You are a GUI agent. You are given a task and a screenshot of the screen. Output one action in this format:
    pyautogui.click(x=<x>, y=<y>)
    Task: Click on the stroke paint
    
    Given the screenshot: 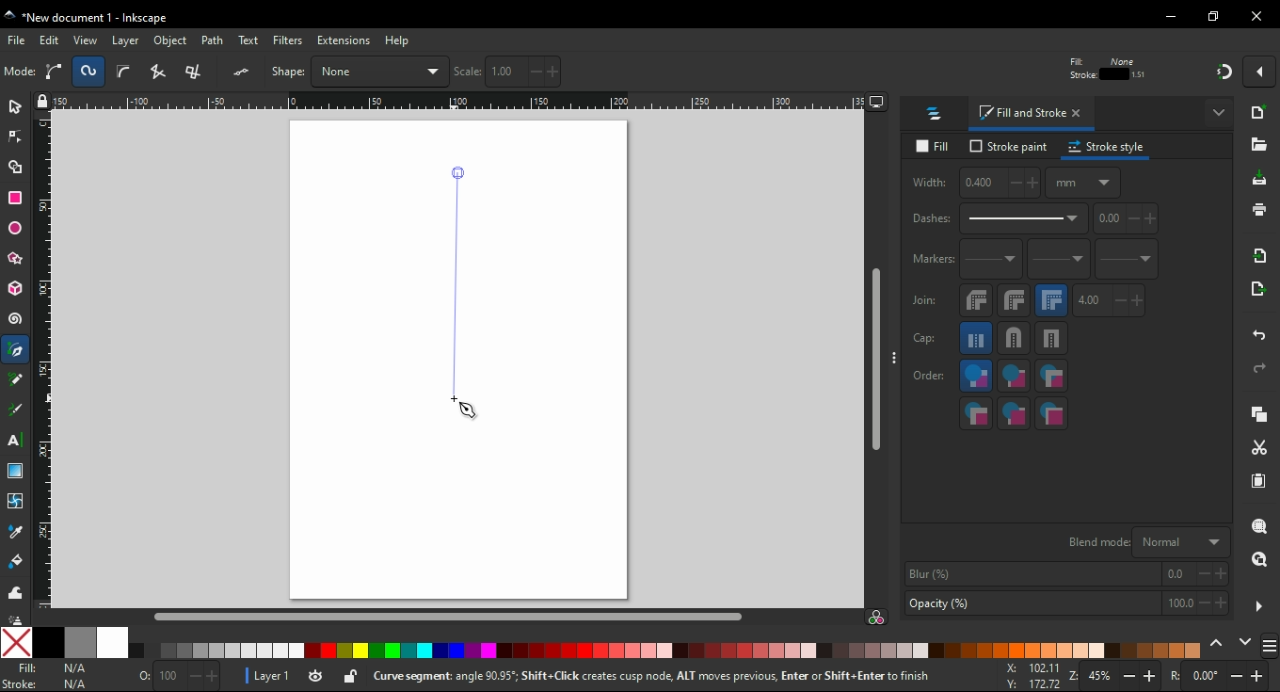 What is the action you would take?
    pyautogui.click(x=1009, y=146)
    